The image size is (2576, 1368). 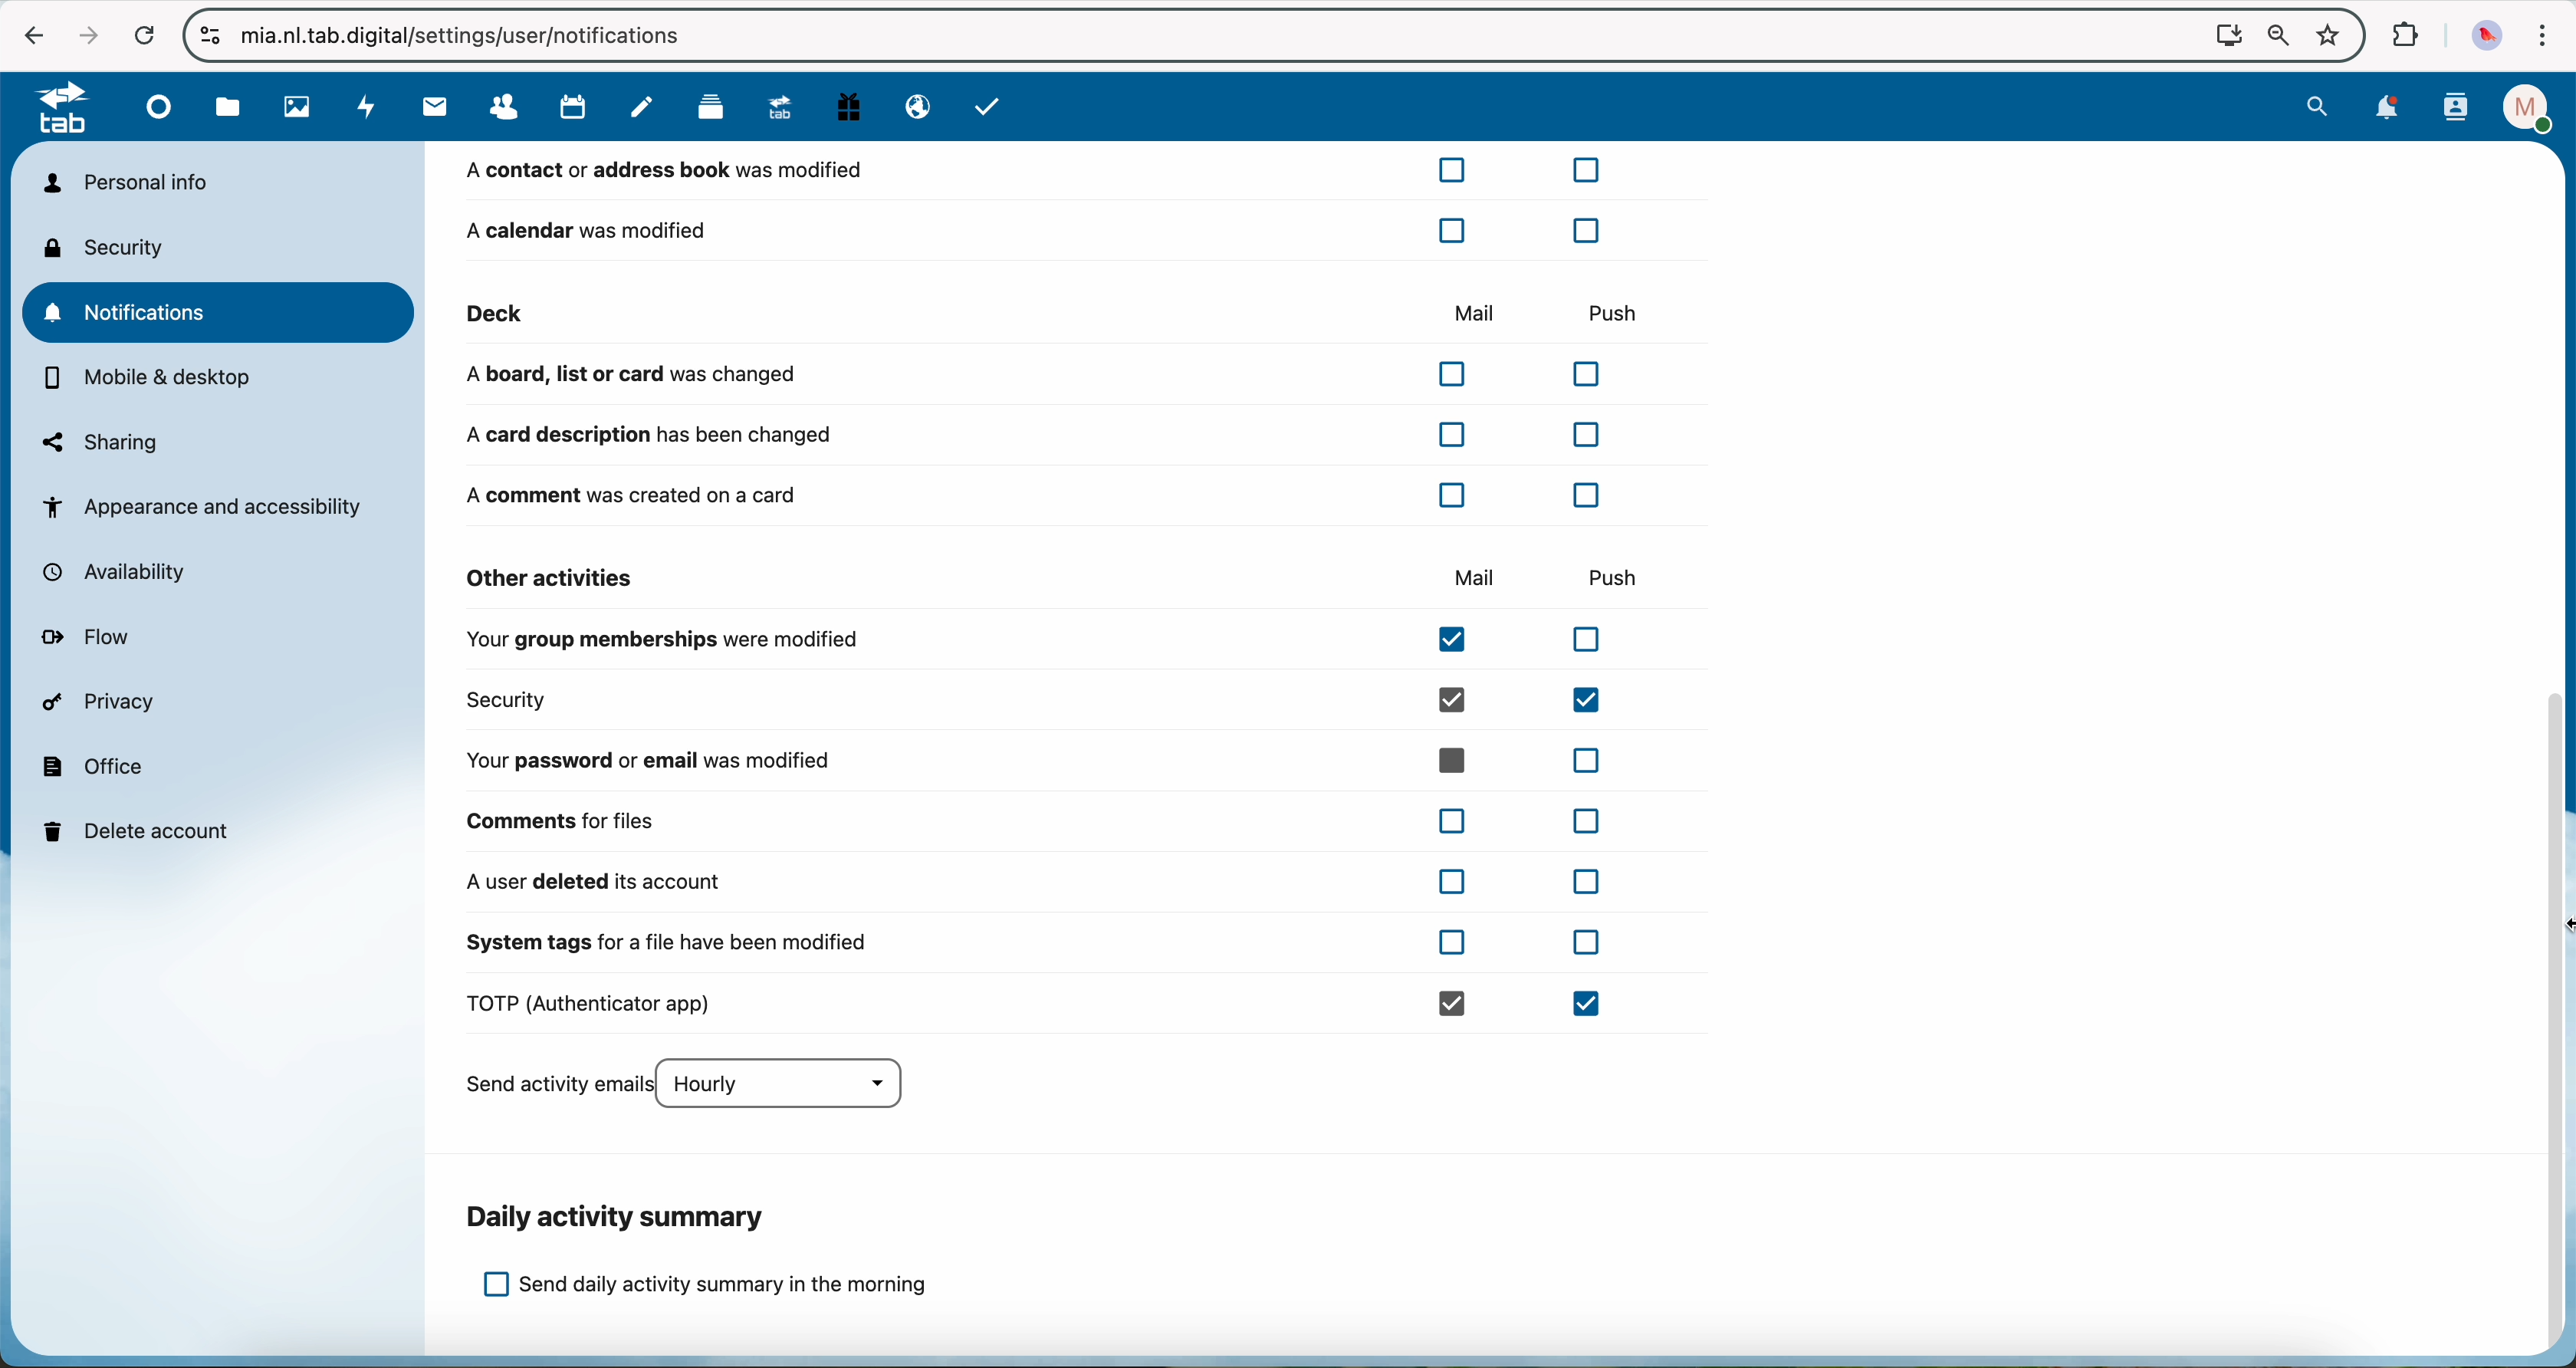 I want to click on mobile and desktop, so click(x=151, y=380).